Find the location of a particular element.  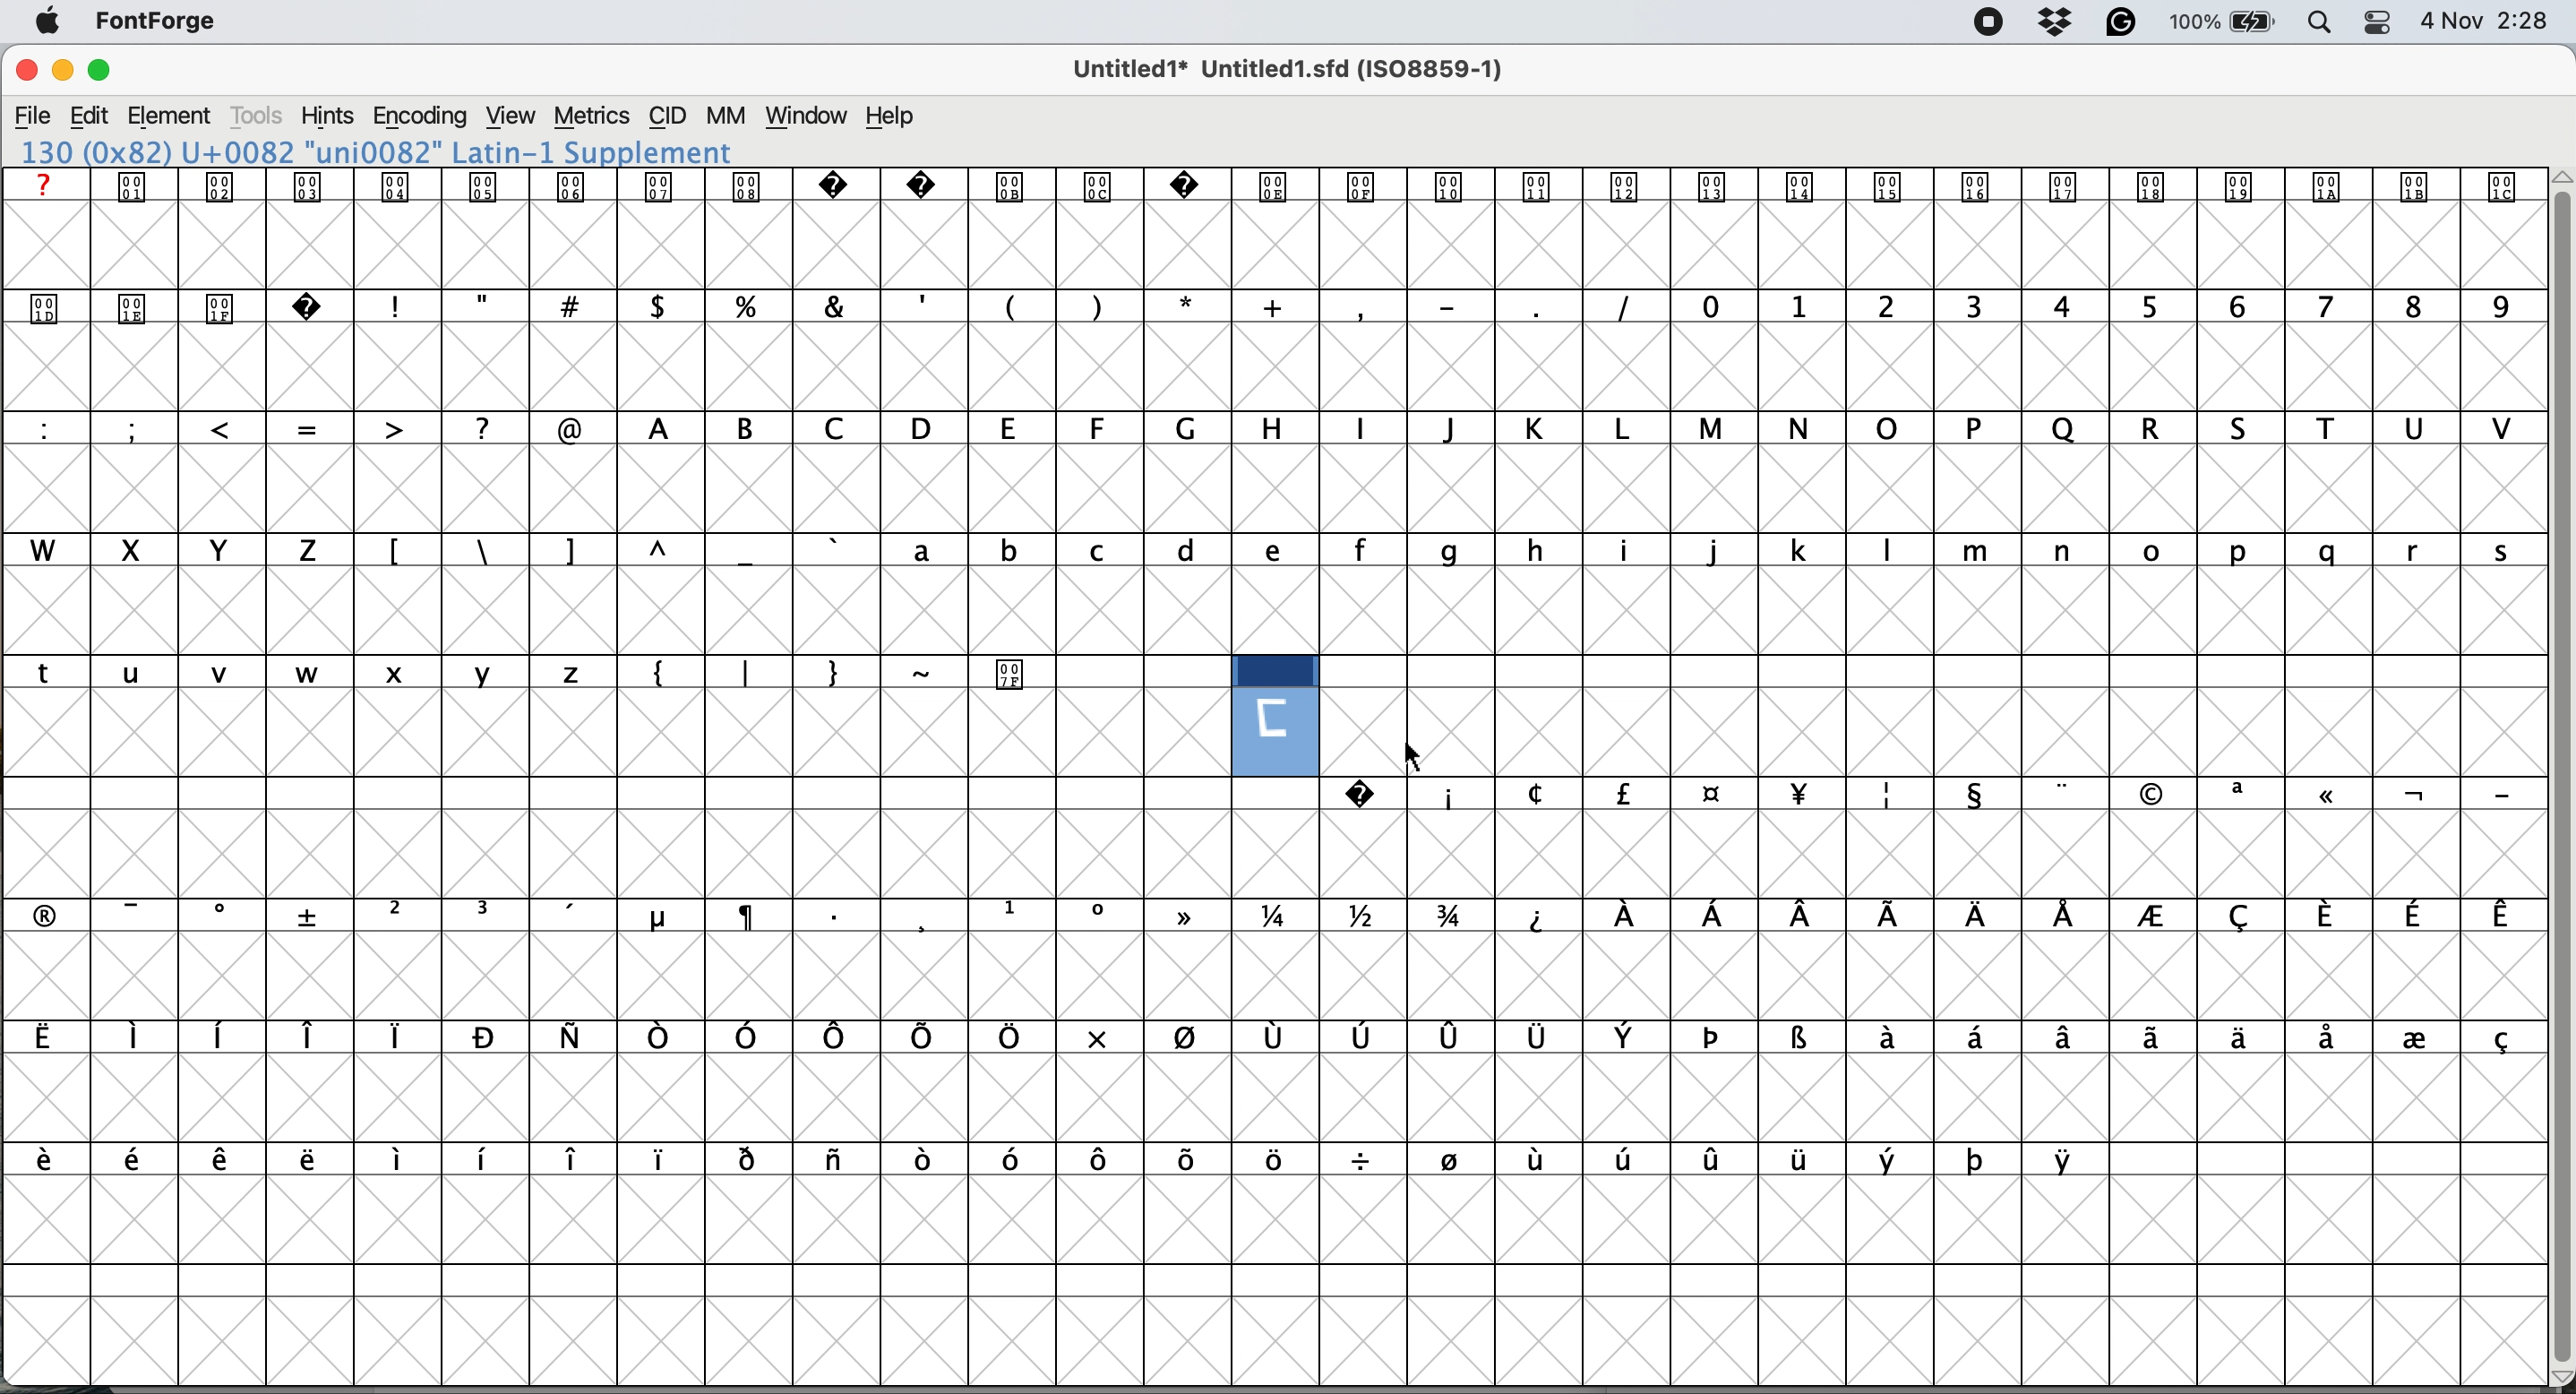

maximise is located at coordinates (101, 70).